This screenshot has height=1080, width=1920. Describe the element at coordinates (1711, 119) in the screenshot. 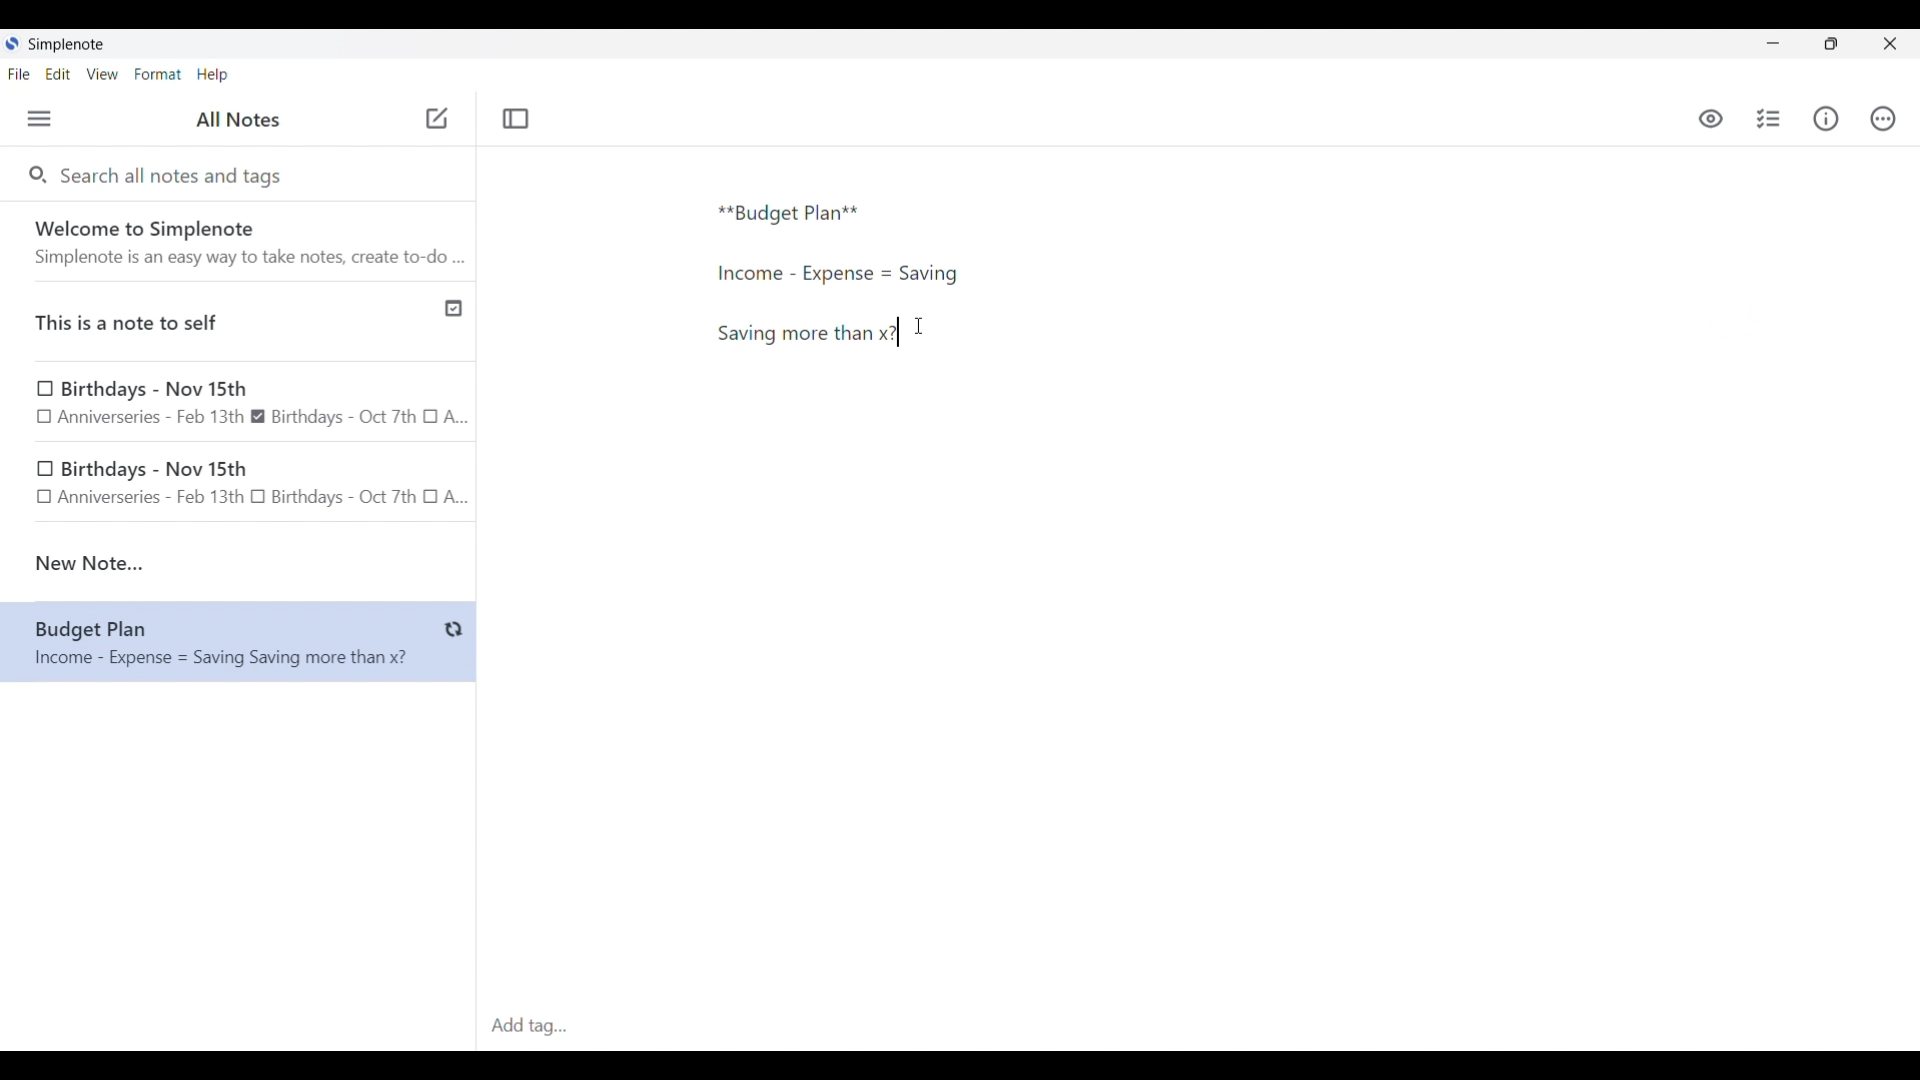

I see `Toggle to see markdown preview` at that location.